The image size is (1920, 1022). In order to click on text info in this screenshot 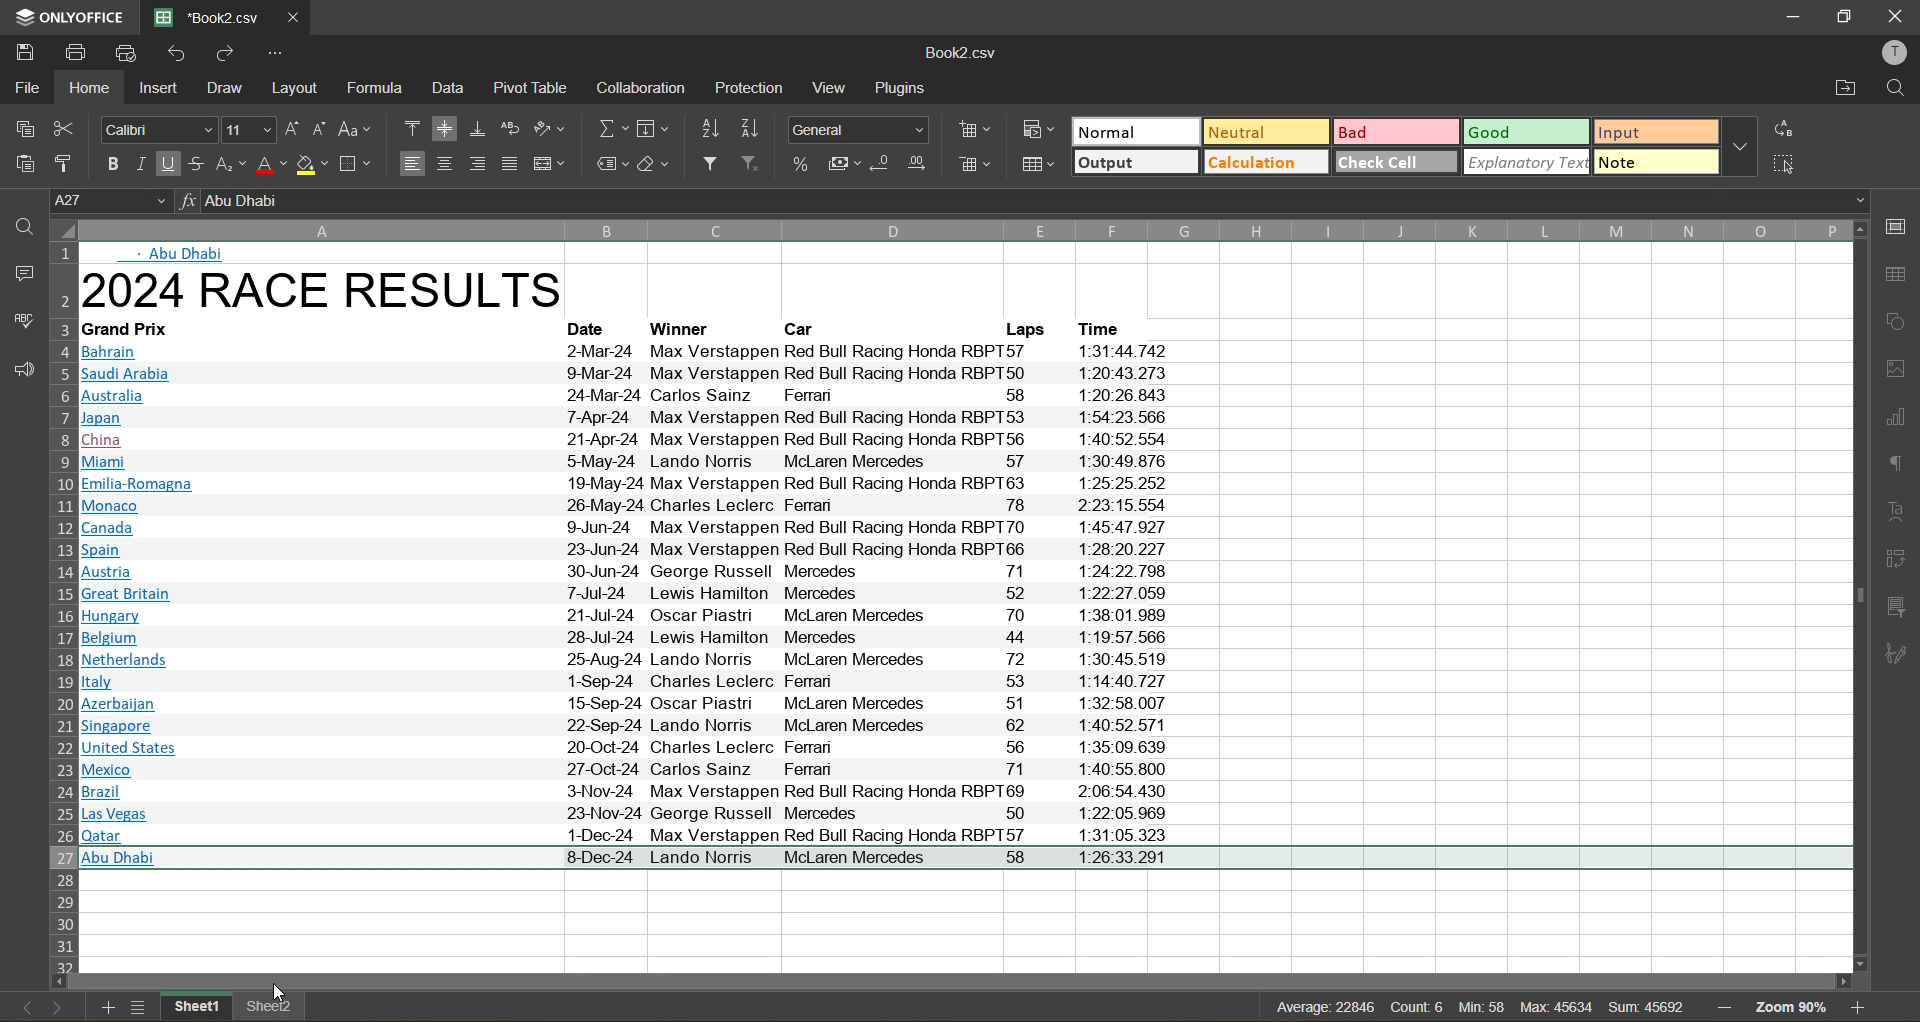, I will do `click(635, 639)`.